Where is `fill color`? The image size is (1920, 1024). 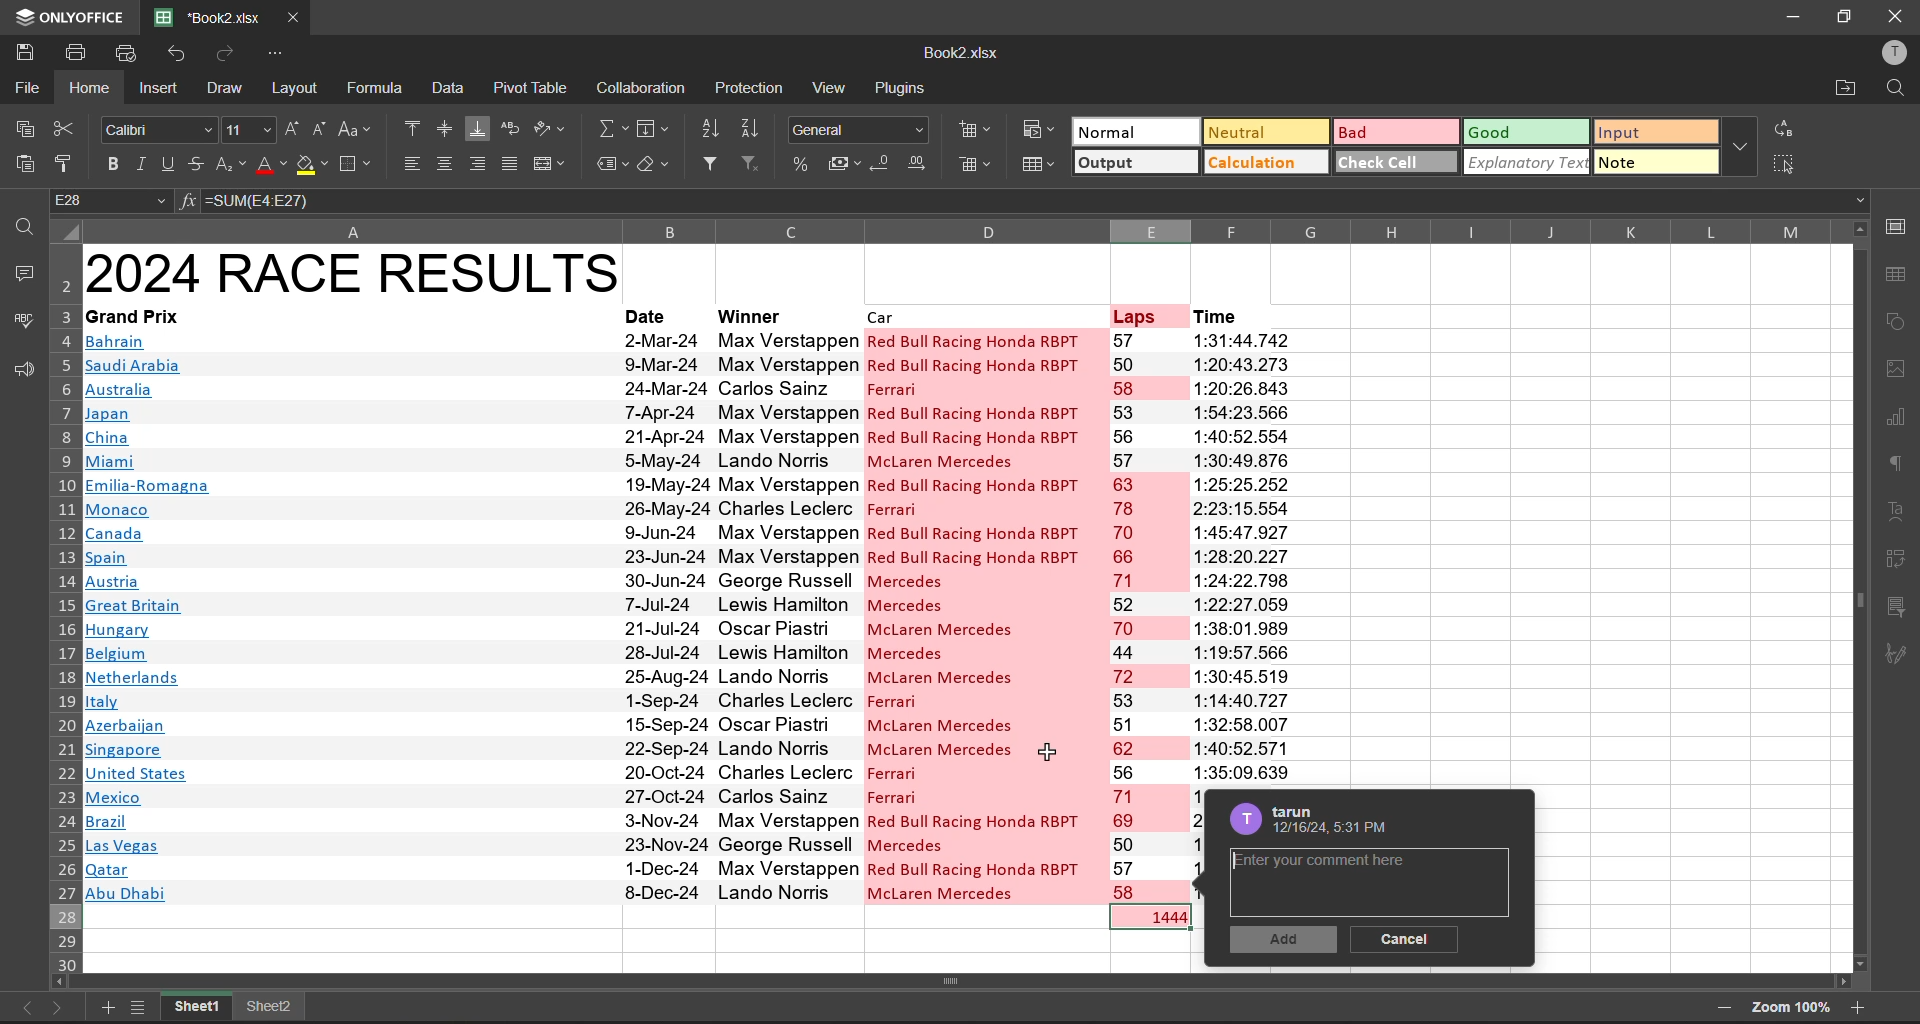 fill color is located at coordinates (310, 165).